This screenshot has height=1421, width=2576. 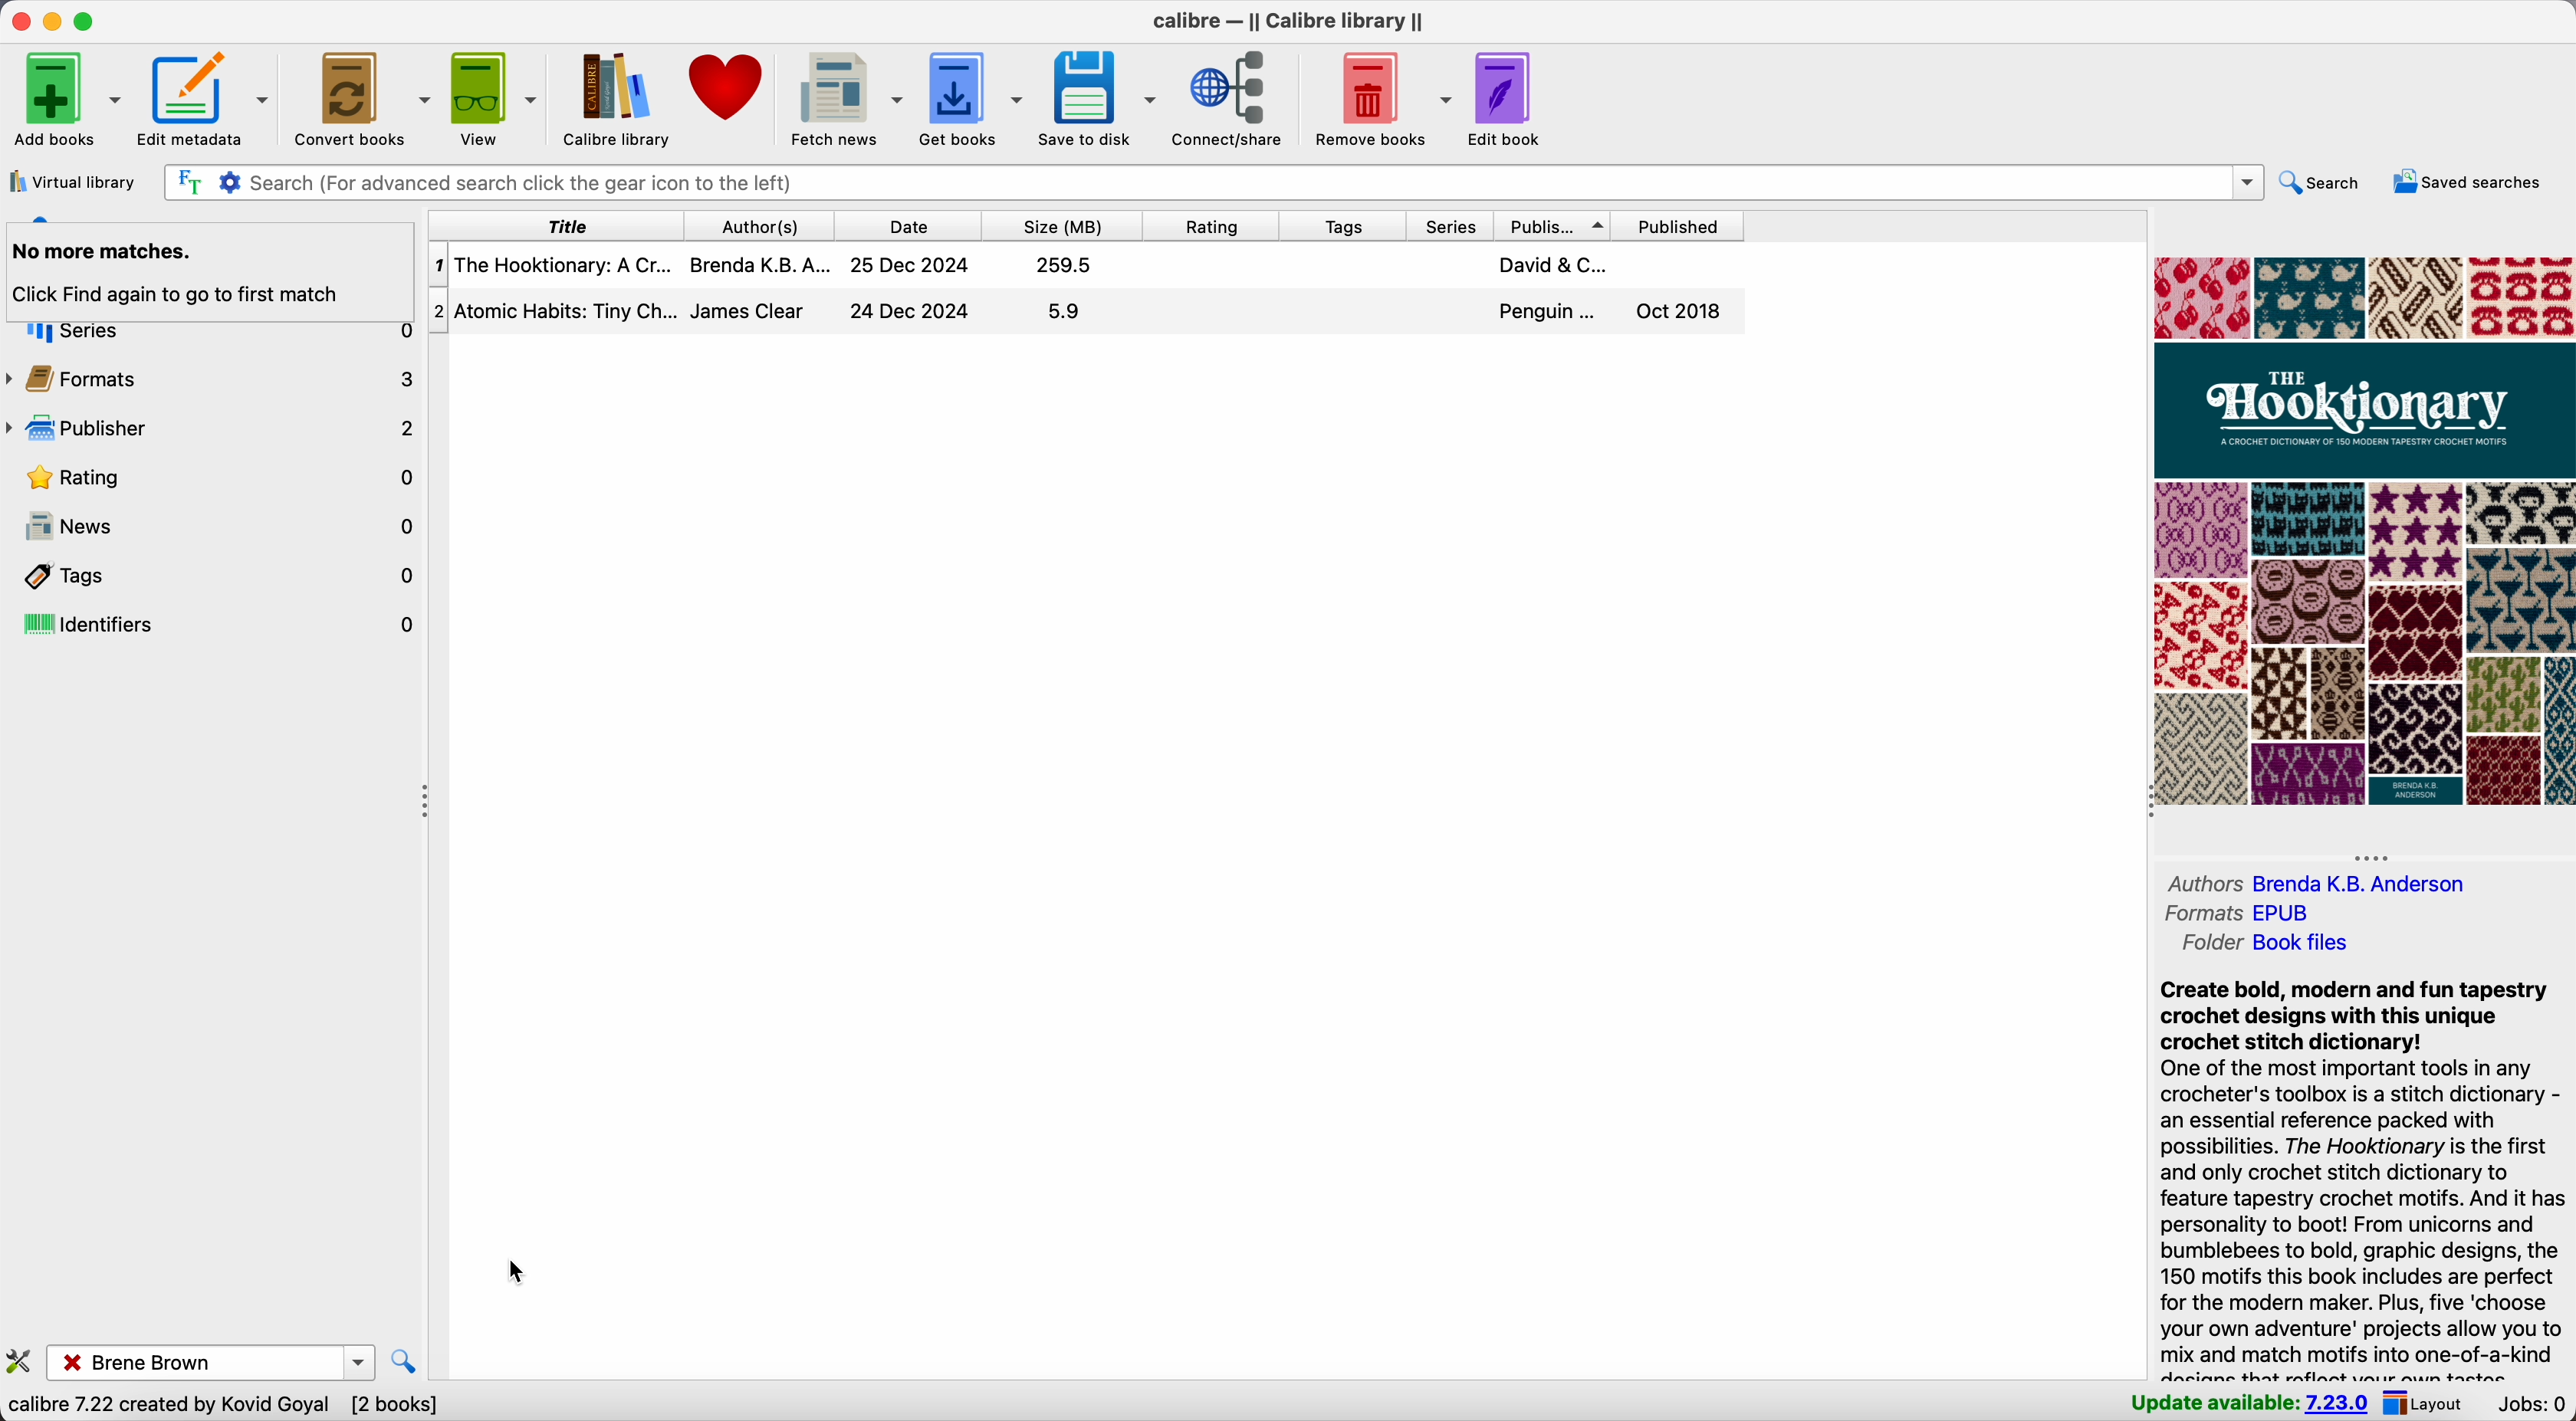 I want to click on authors icon, so click(x=45, y=219).